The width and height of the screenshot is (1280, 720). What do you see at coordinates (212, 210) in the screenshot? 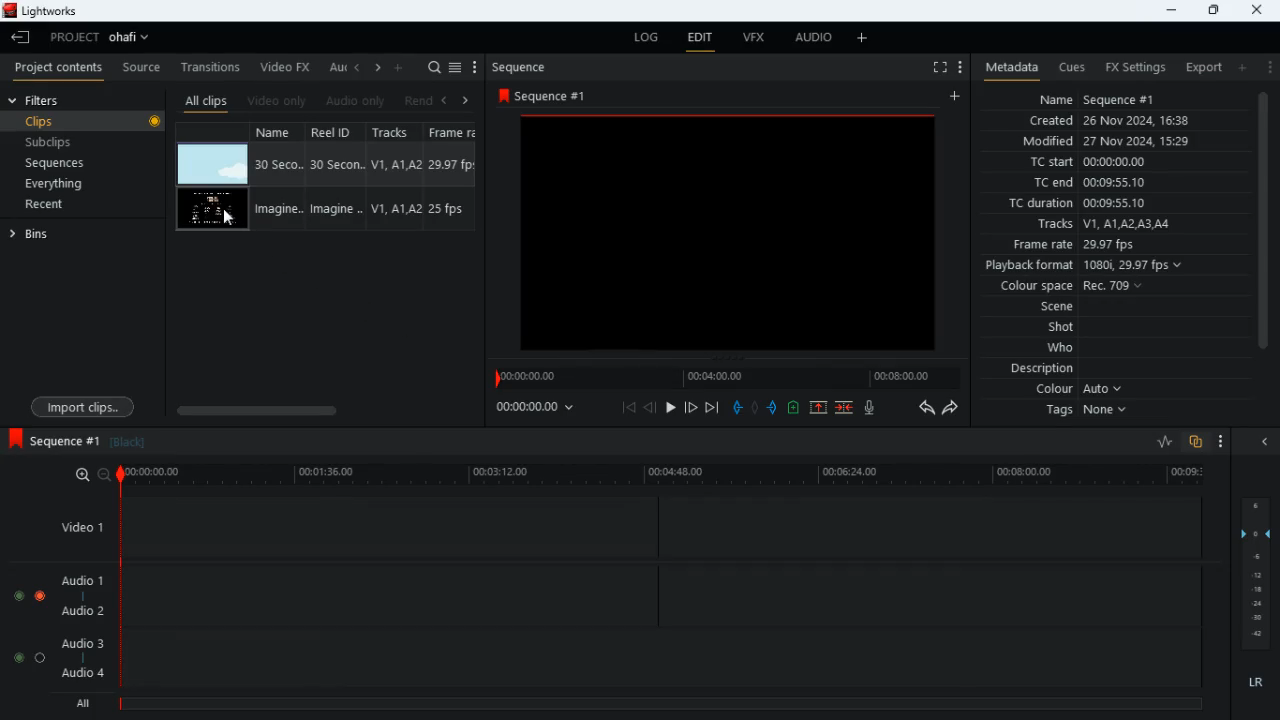
I see `image` at bounding box center [212, 210].